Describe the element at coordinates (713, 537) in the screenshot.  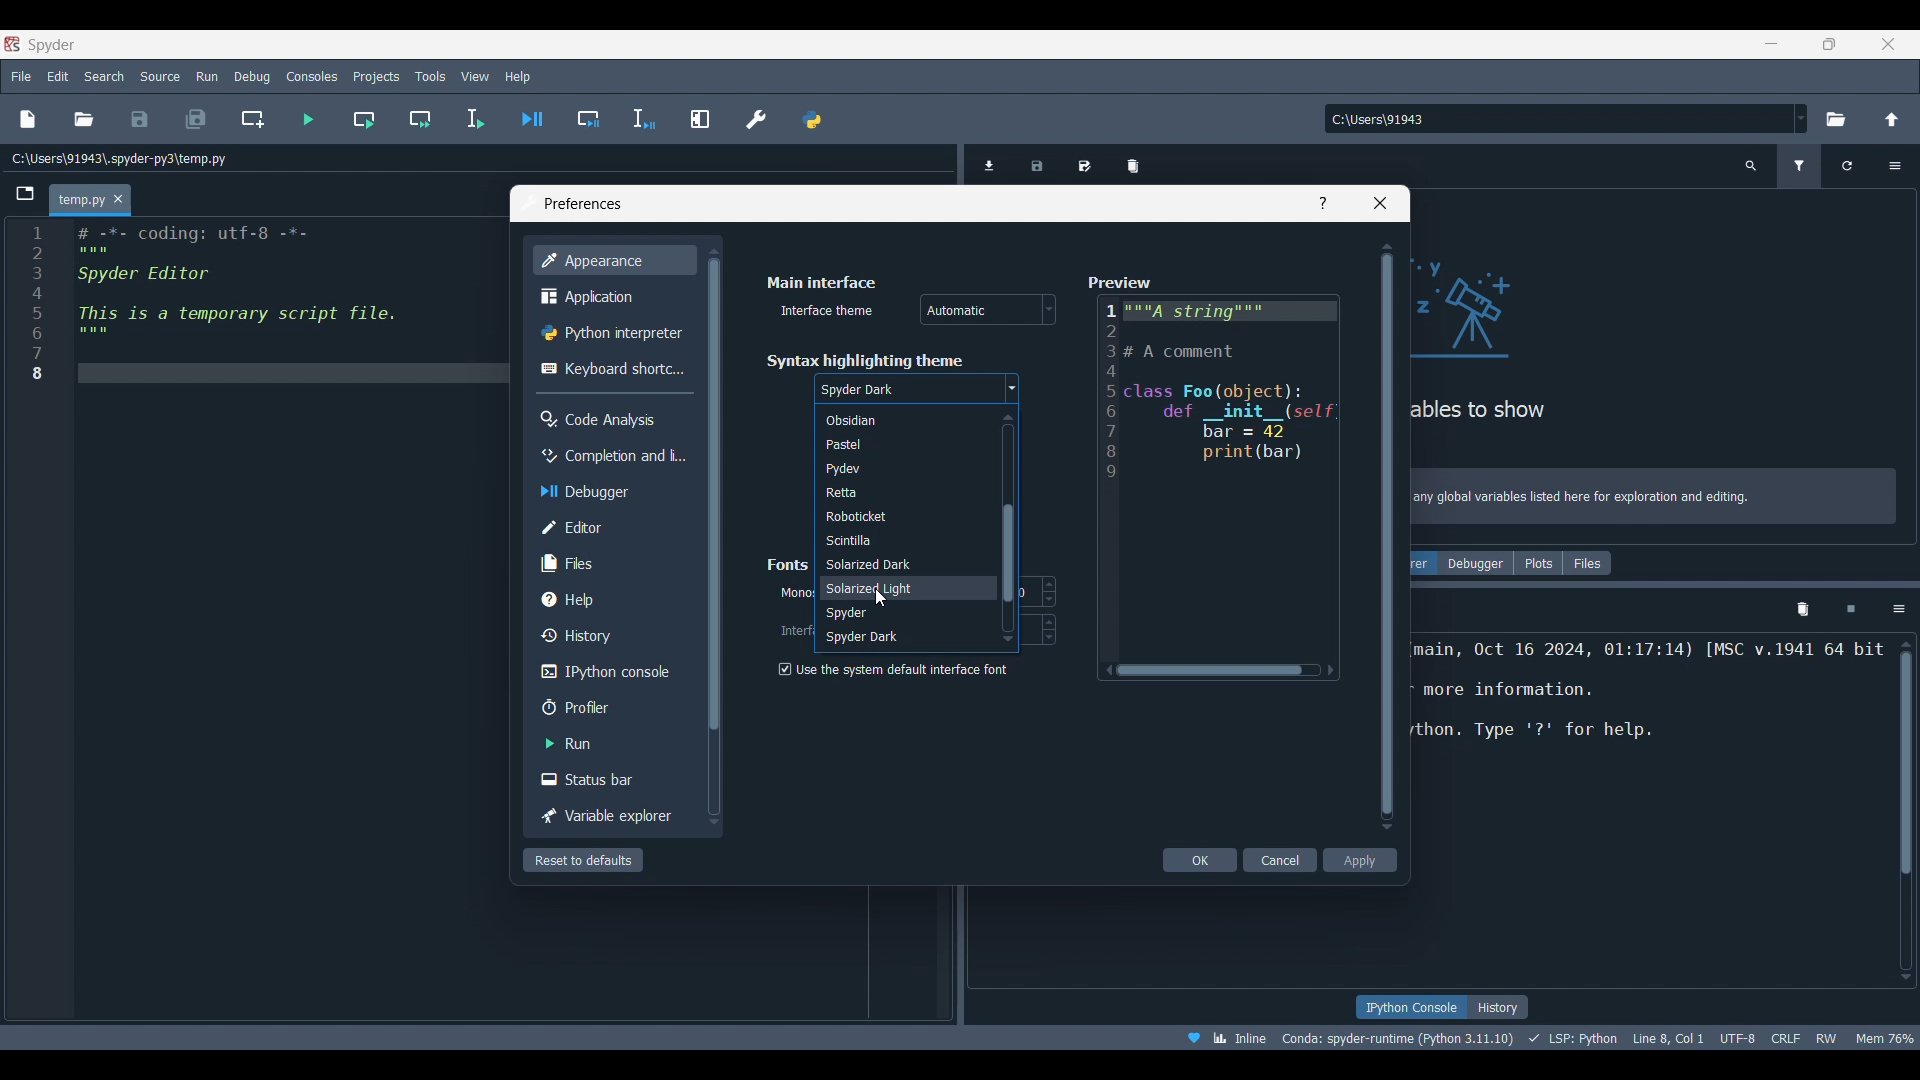
I see `Vertical slide bar` at that location.